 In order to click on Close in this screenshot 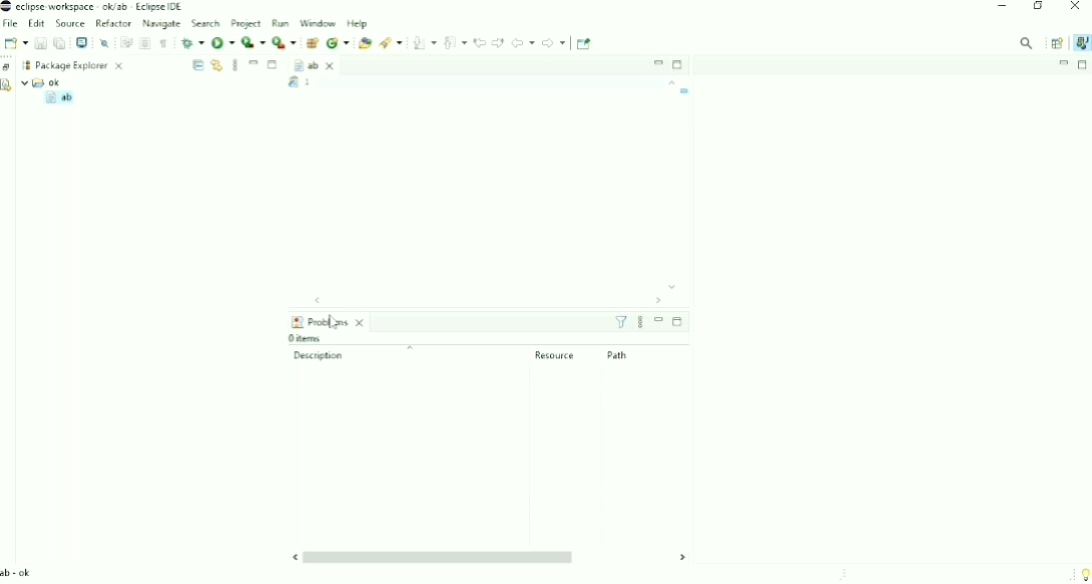, I will do `click(1076, 8)`.